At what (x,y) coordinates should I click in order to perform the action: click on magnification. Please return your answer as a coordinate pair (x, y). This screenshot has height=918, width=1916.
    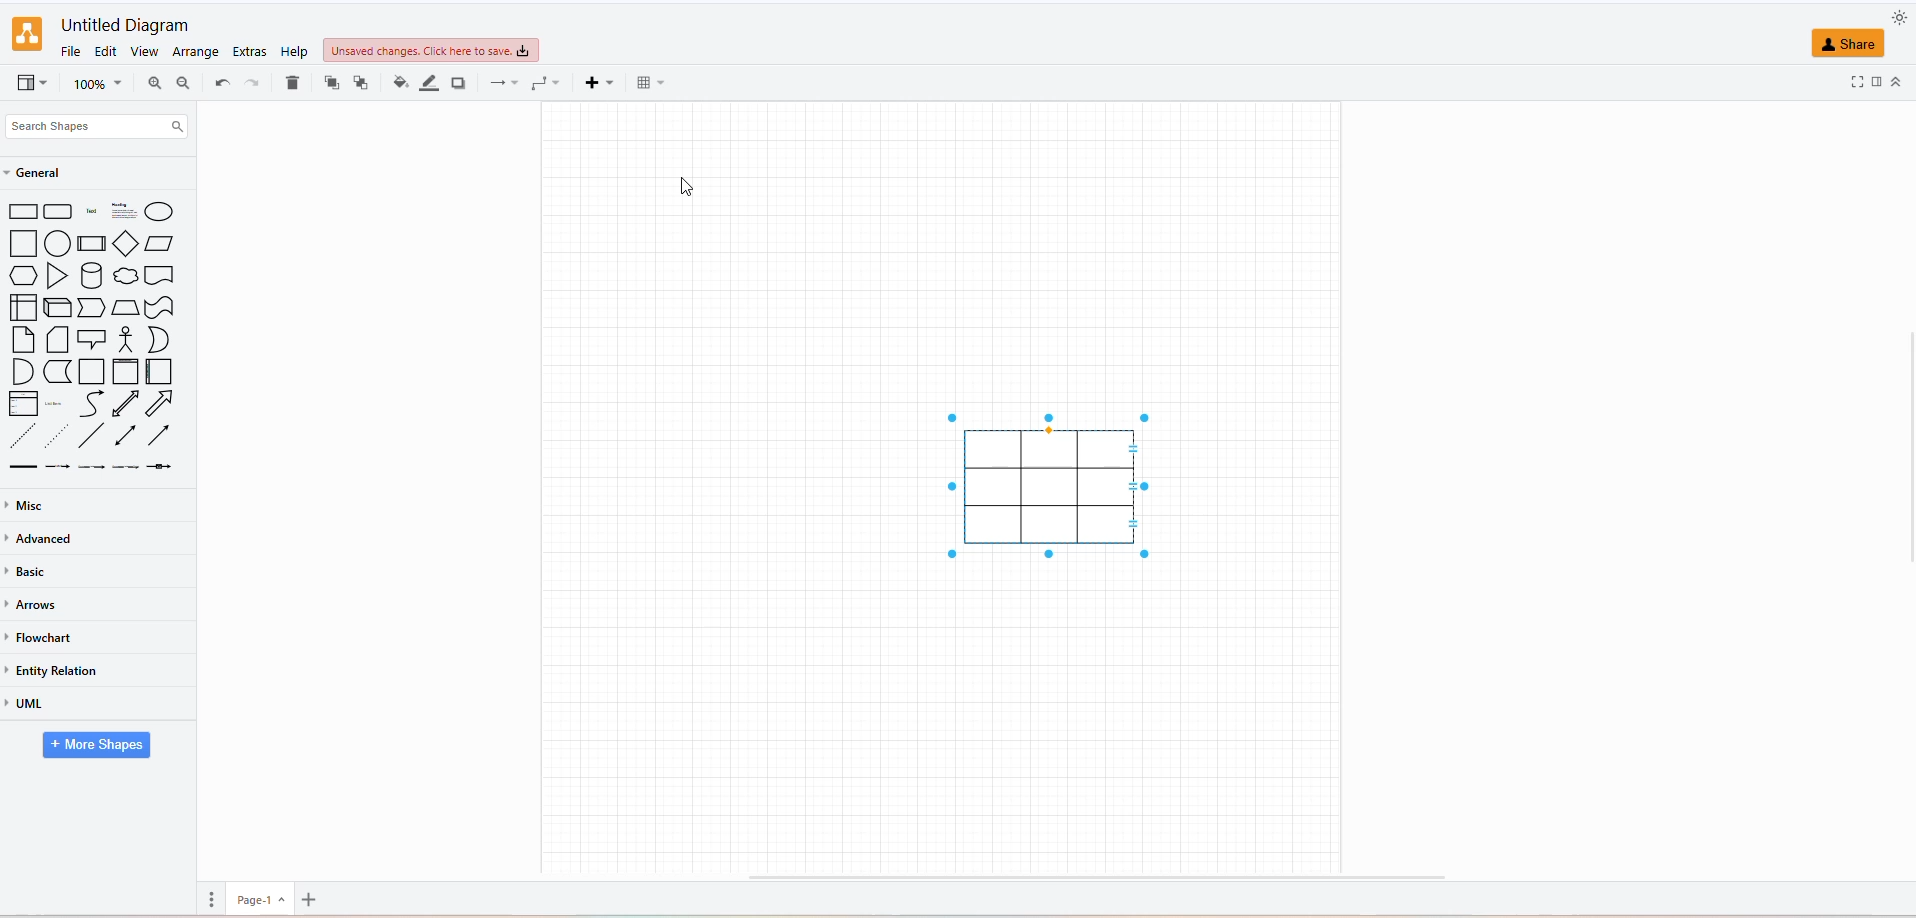
    Looking at the image, I should click on (93, 82).